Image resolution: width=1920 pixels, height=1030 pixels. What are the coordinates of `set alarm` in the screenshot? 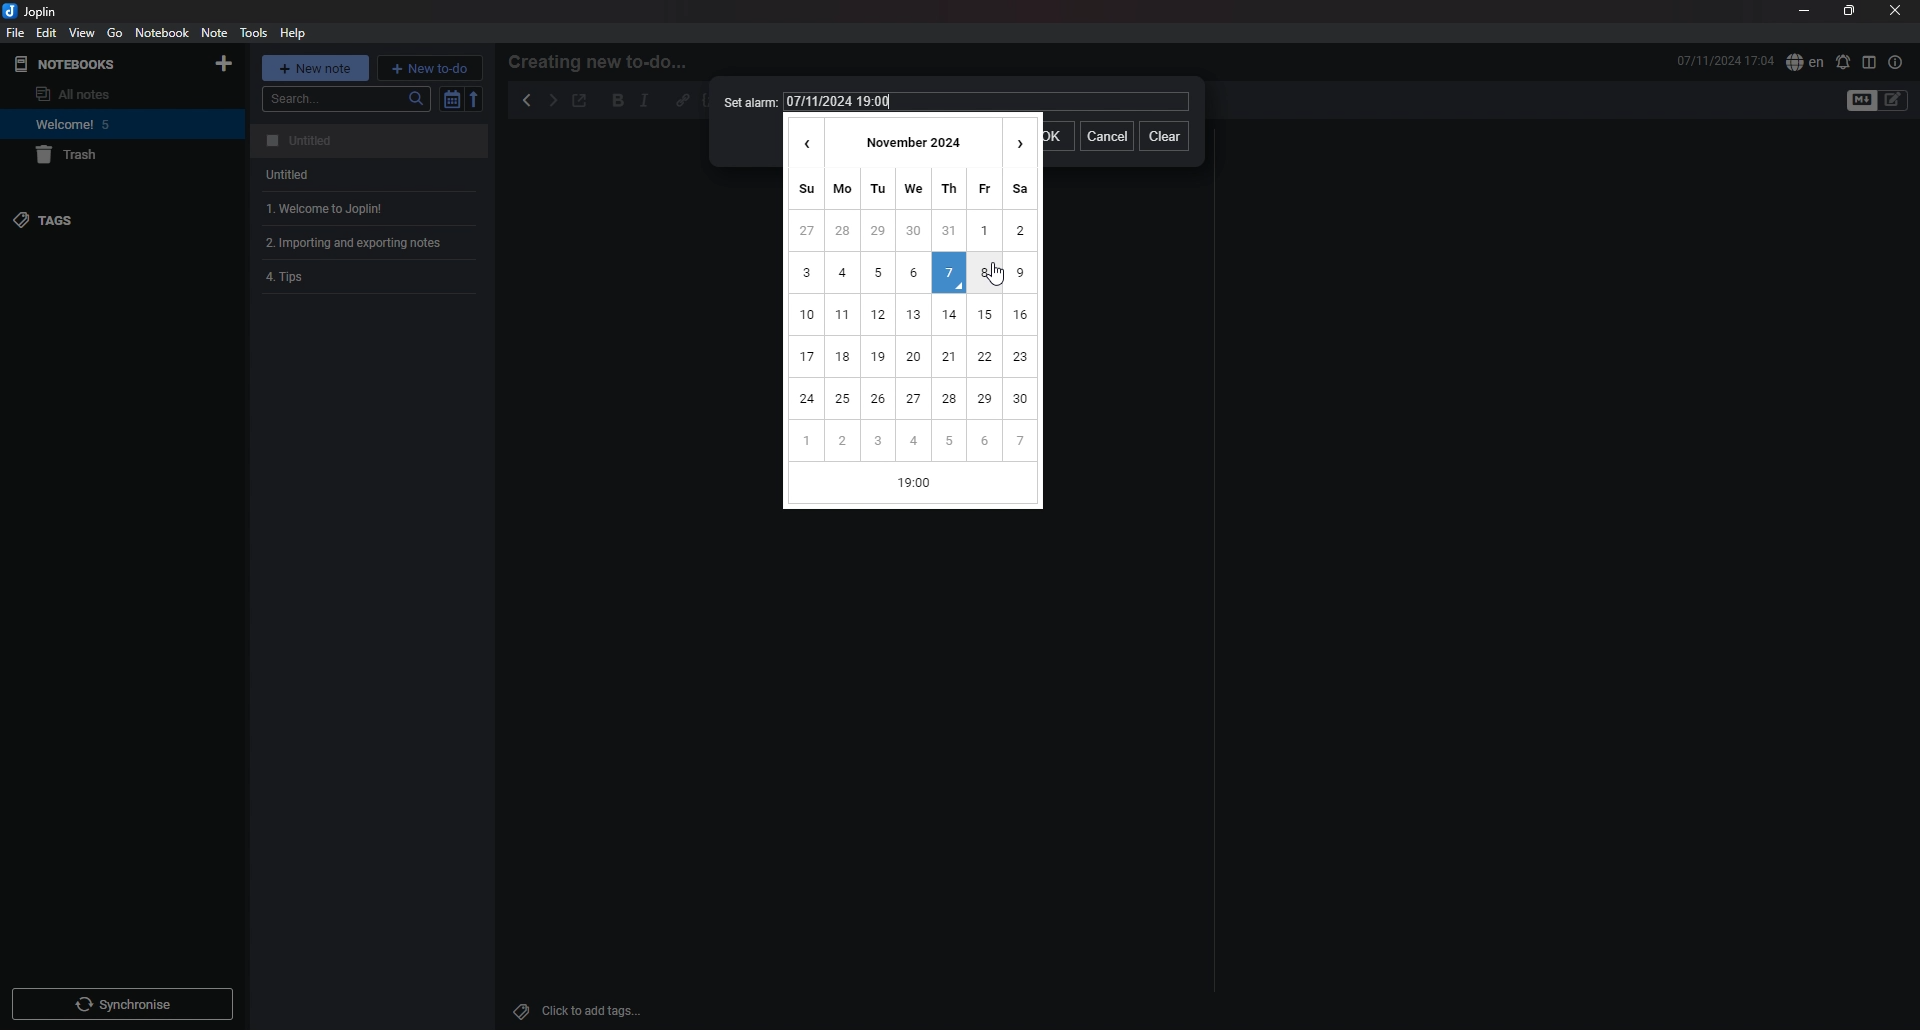 It's located at (747, 102).